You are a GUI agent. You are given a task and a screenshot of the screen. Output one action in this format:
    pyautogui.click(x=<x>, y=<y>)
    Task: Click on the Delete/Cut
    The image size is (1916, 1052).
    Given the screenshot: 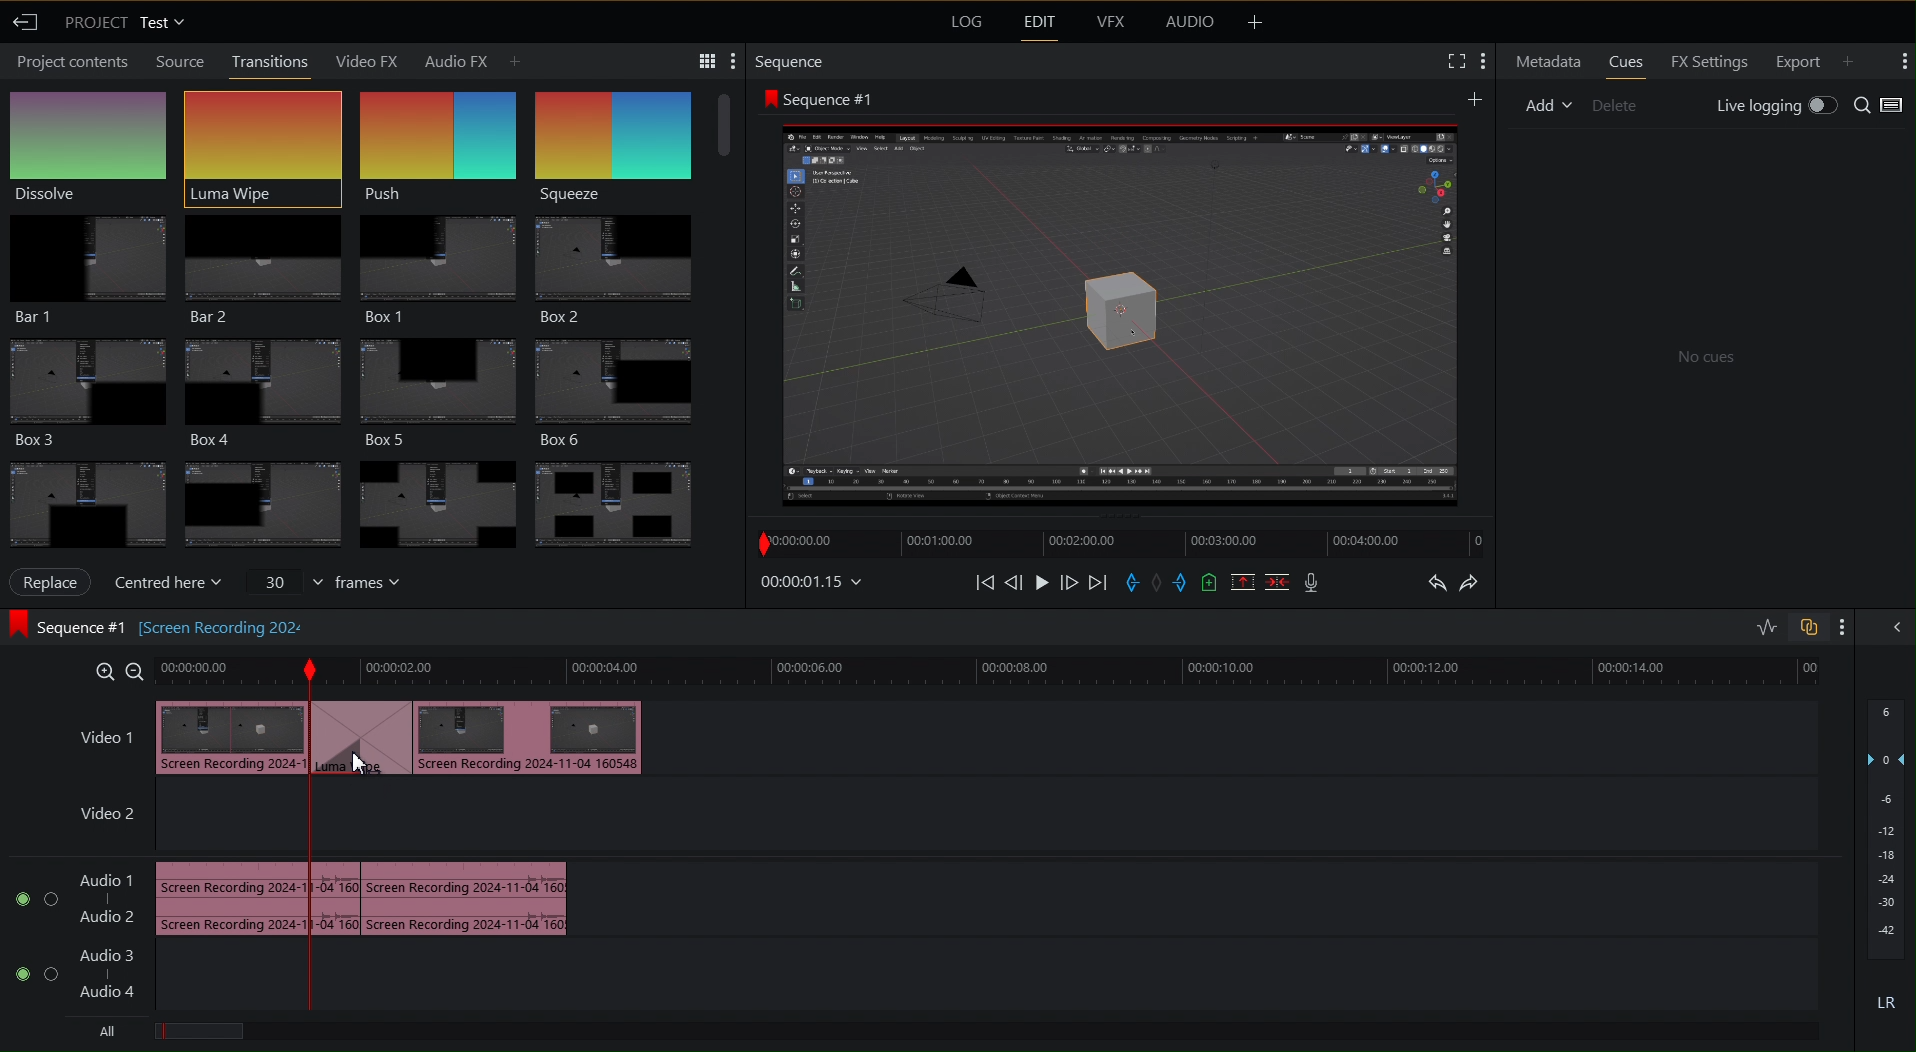 What is the action you would take?
    pyautogui.click(x=1278, y=582)
    